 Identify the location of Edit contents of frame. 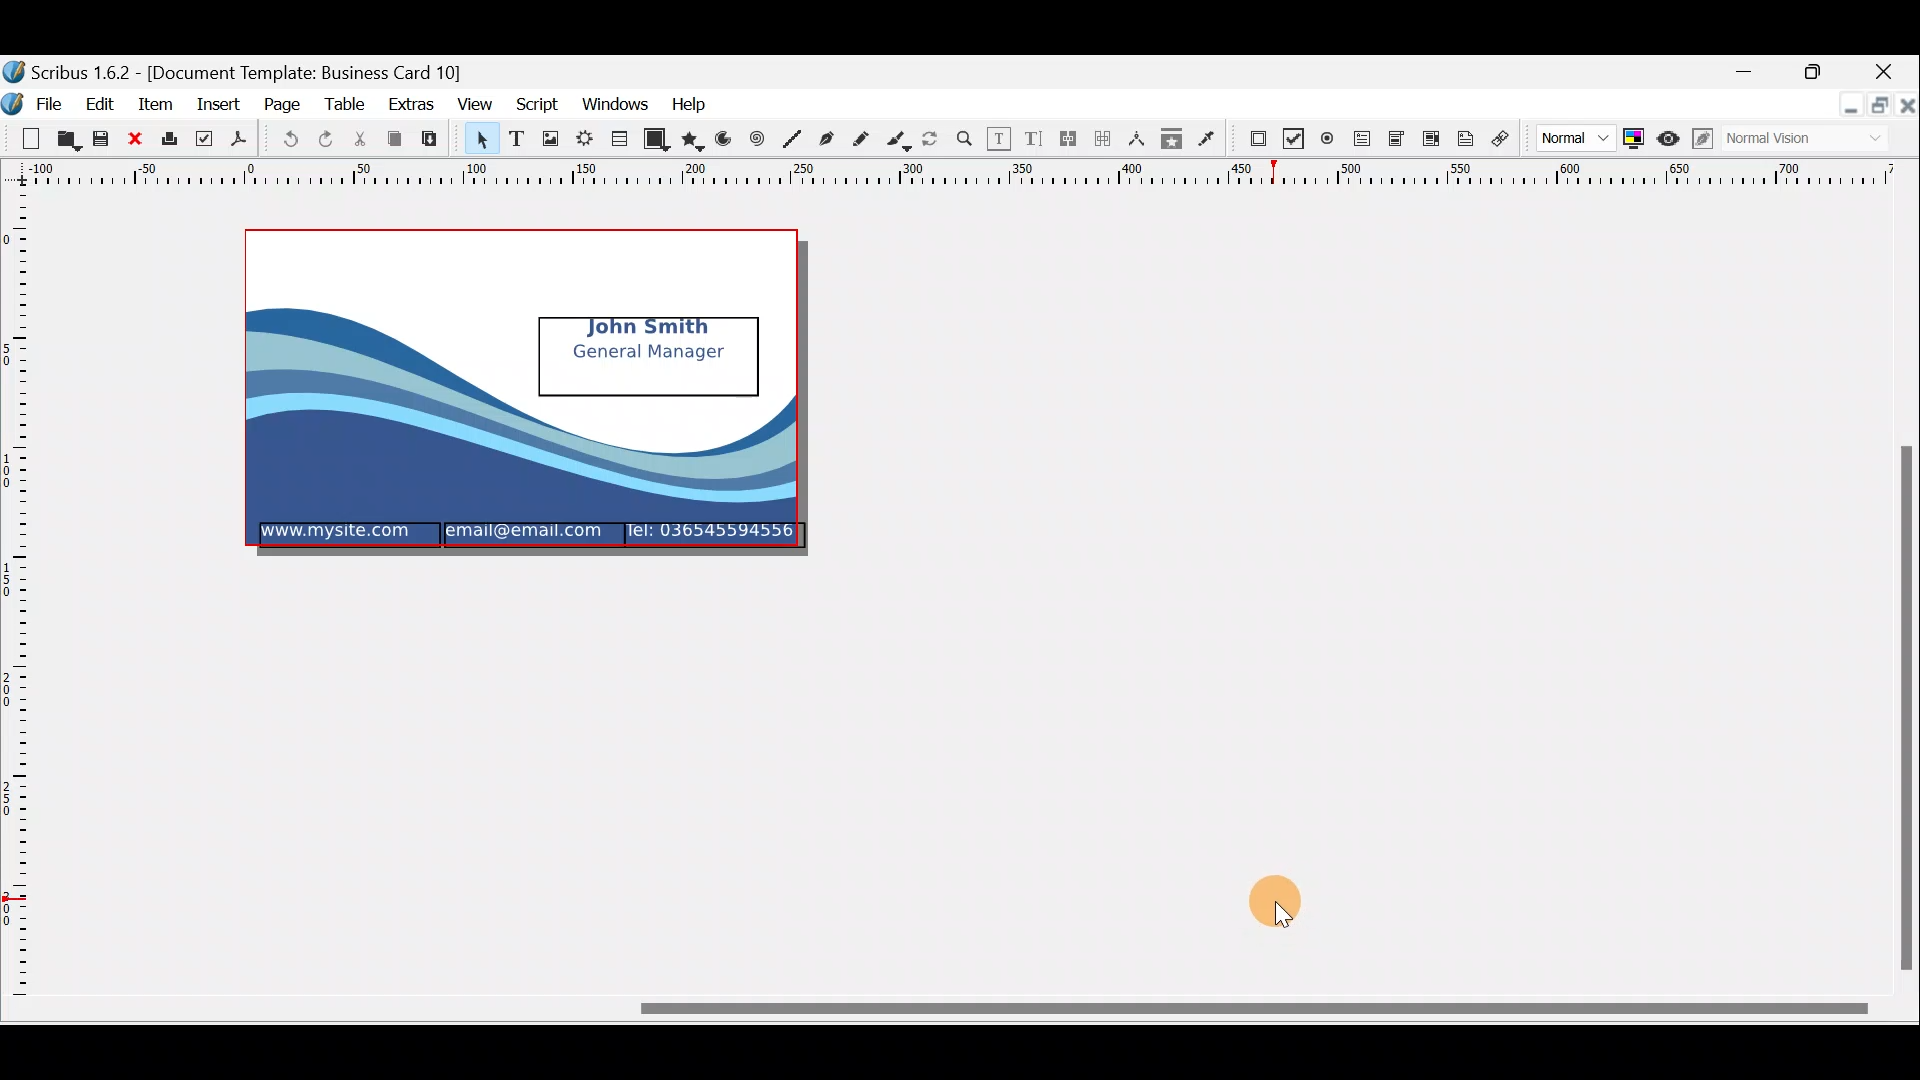
(1001, 140).